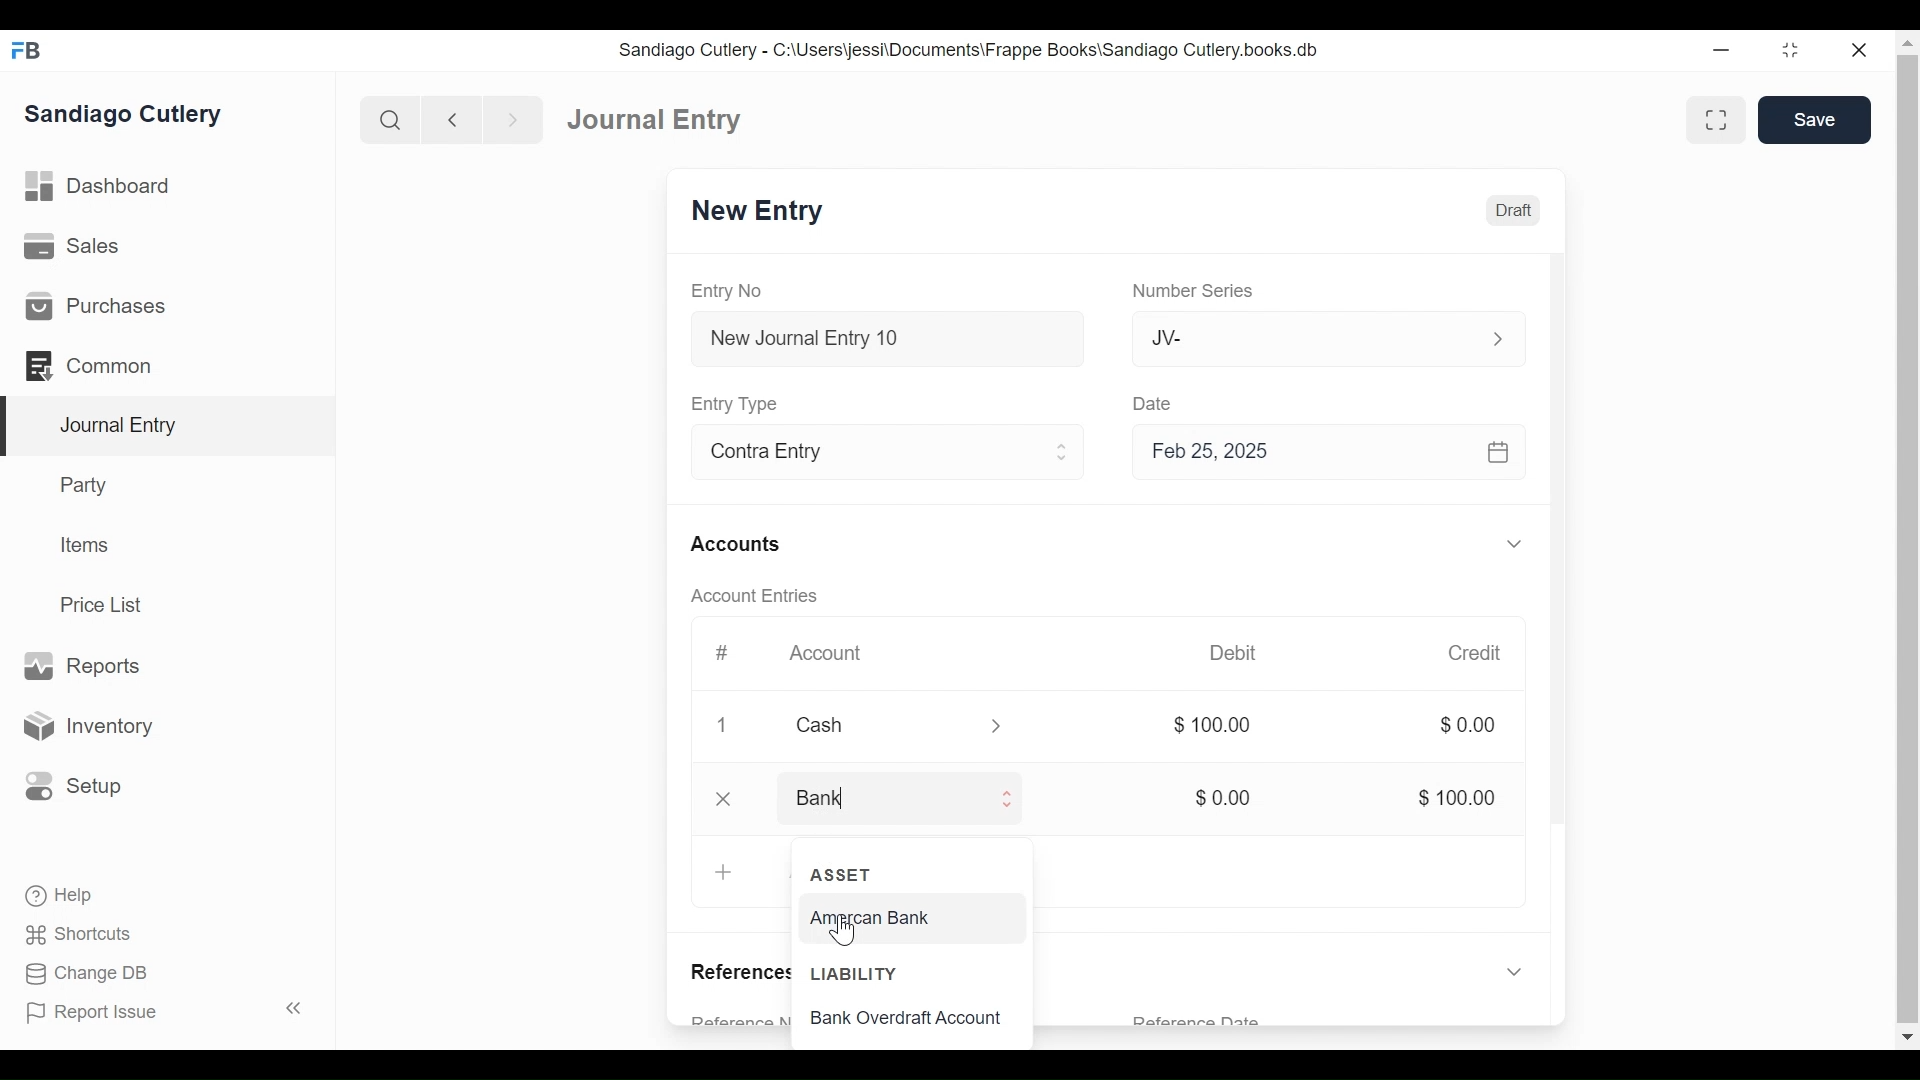  What do you see at coordinates (1011, 798) in the screenshot?
I see `Expand` at bounding box center [1011, 798].